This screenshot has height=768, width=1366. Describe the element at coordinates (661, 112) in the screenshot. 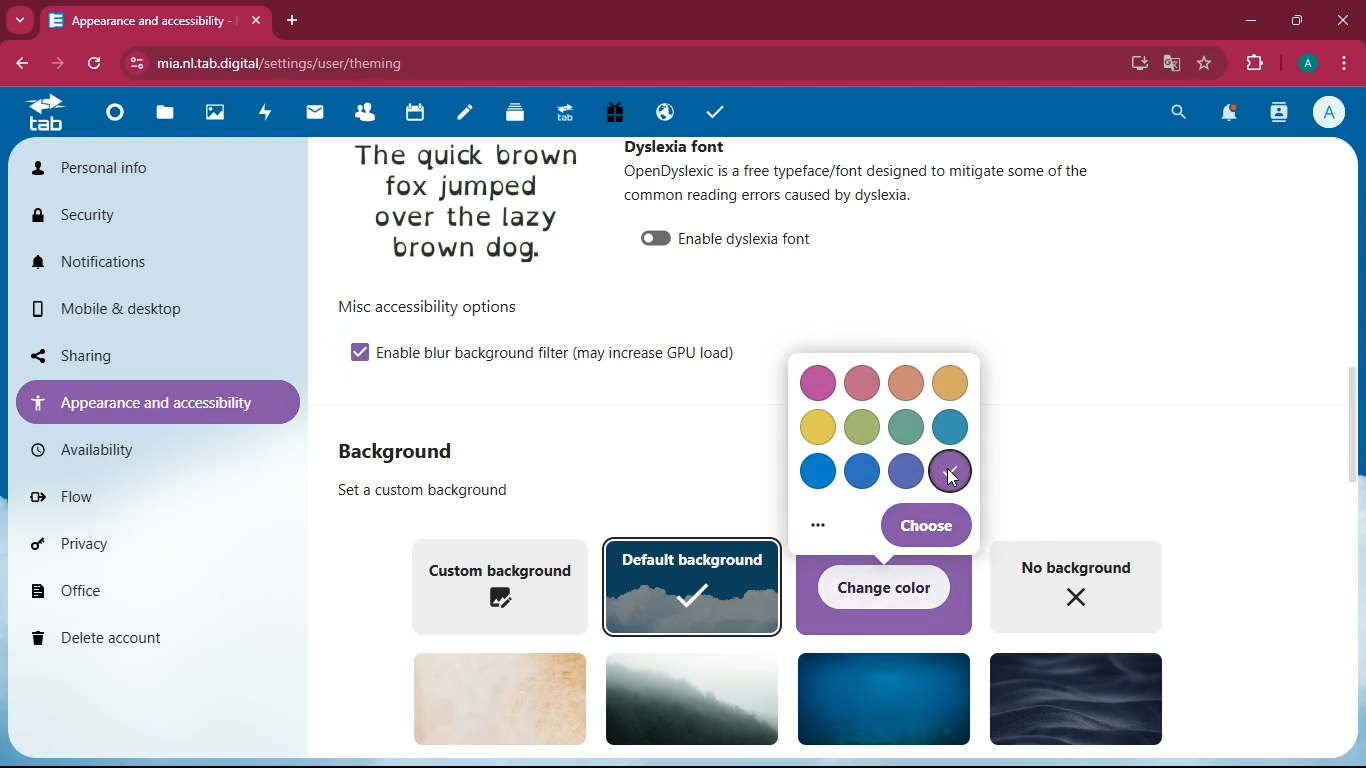

I see `public` at that location.